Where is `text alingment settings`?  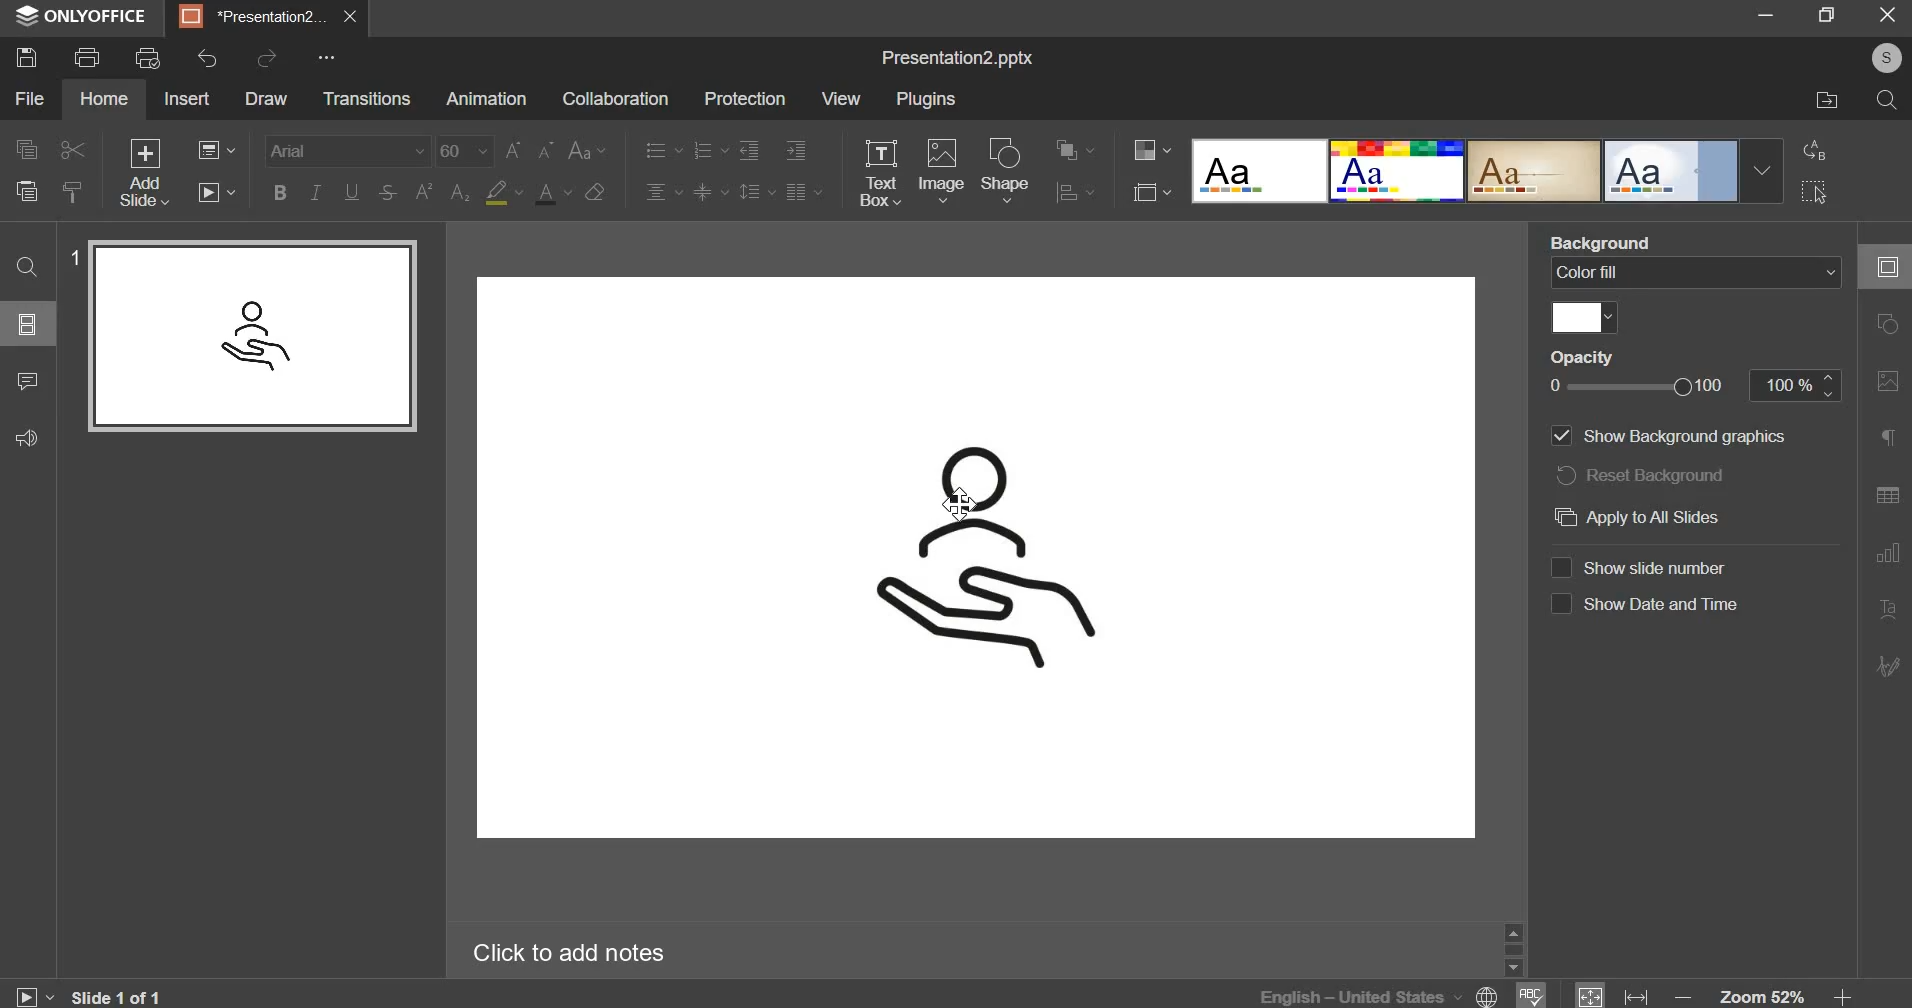
text alingment settings is located at coordinates (731, 171).